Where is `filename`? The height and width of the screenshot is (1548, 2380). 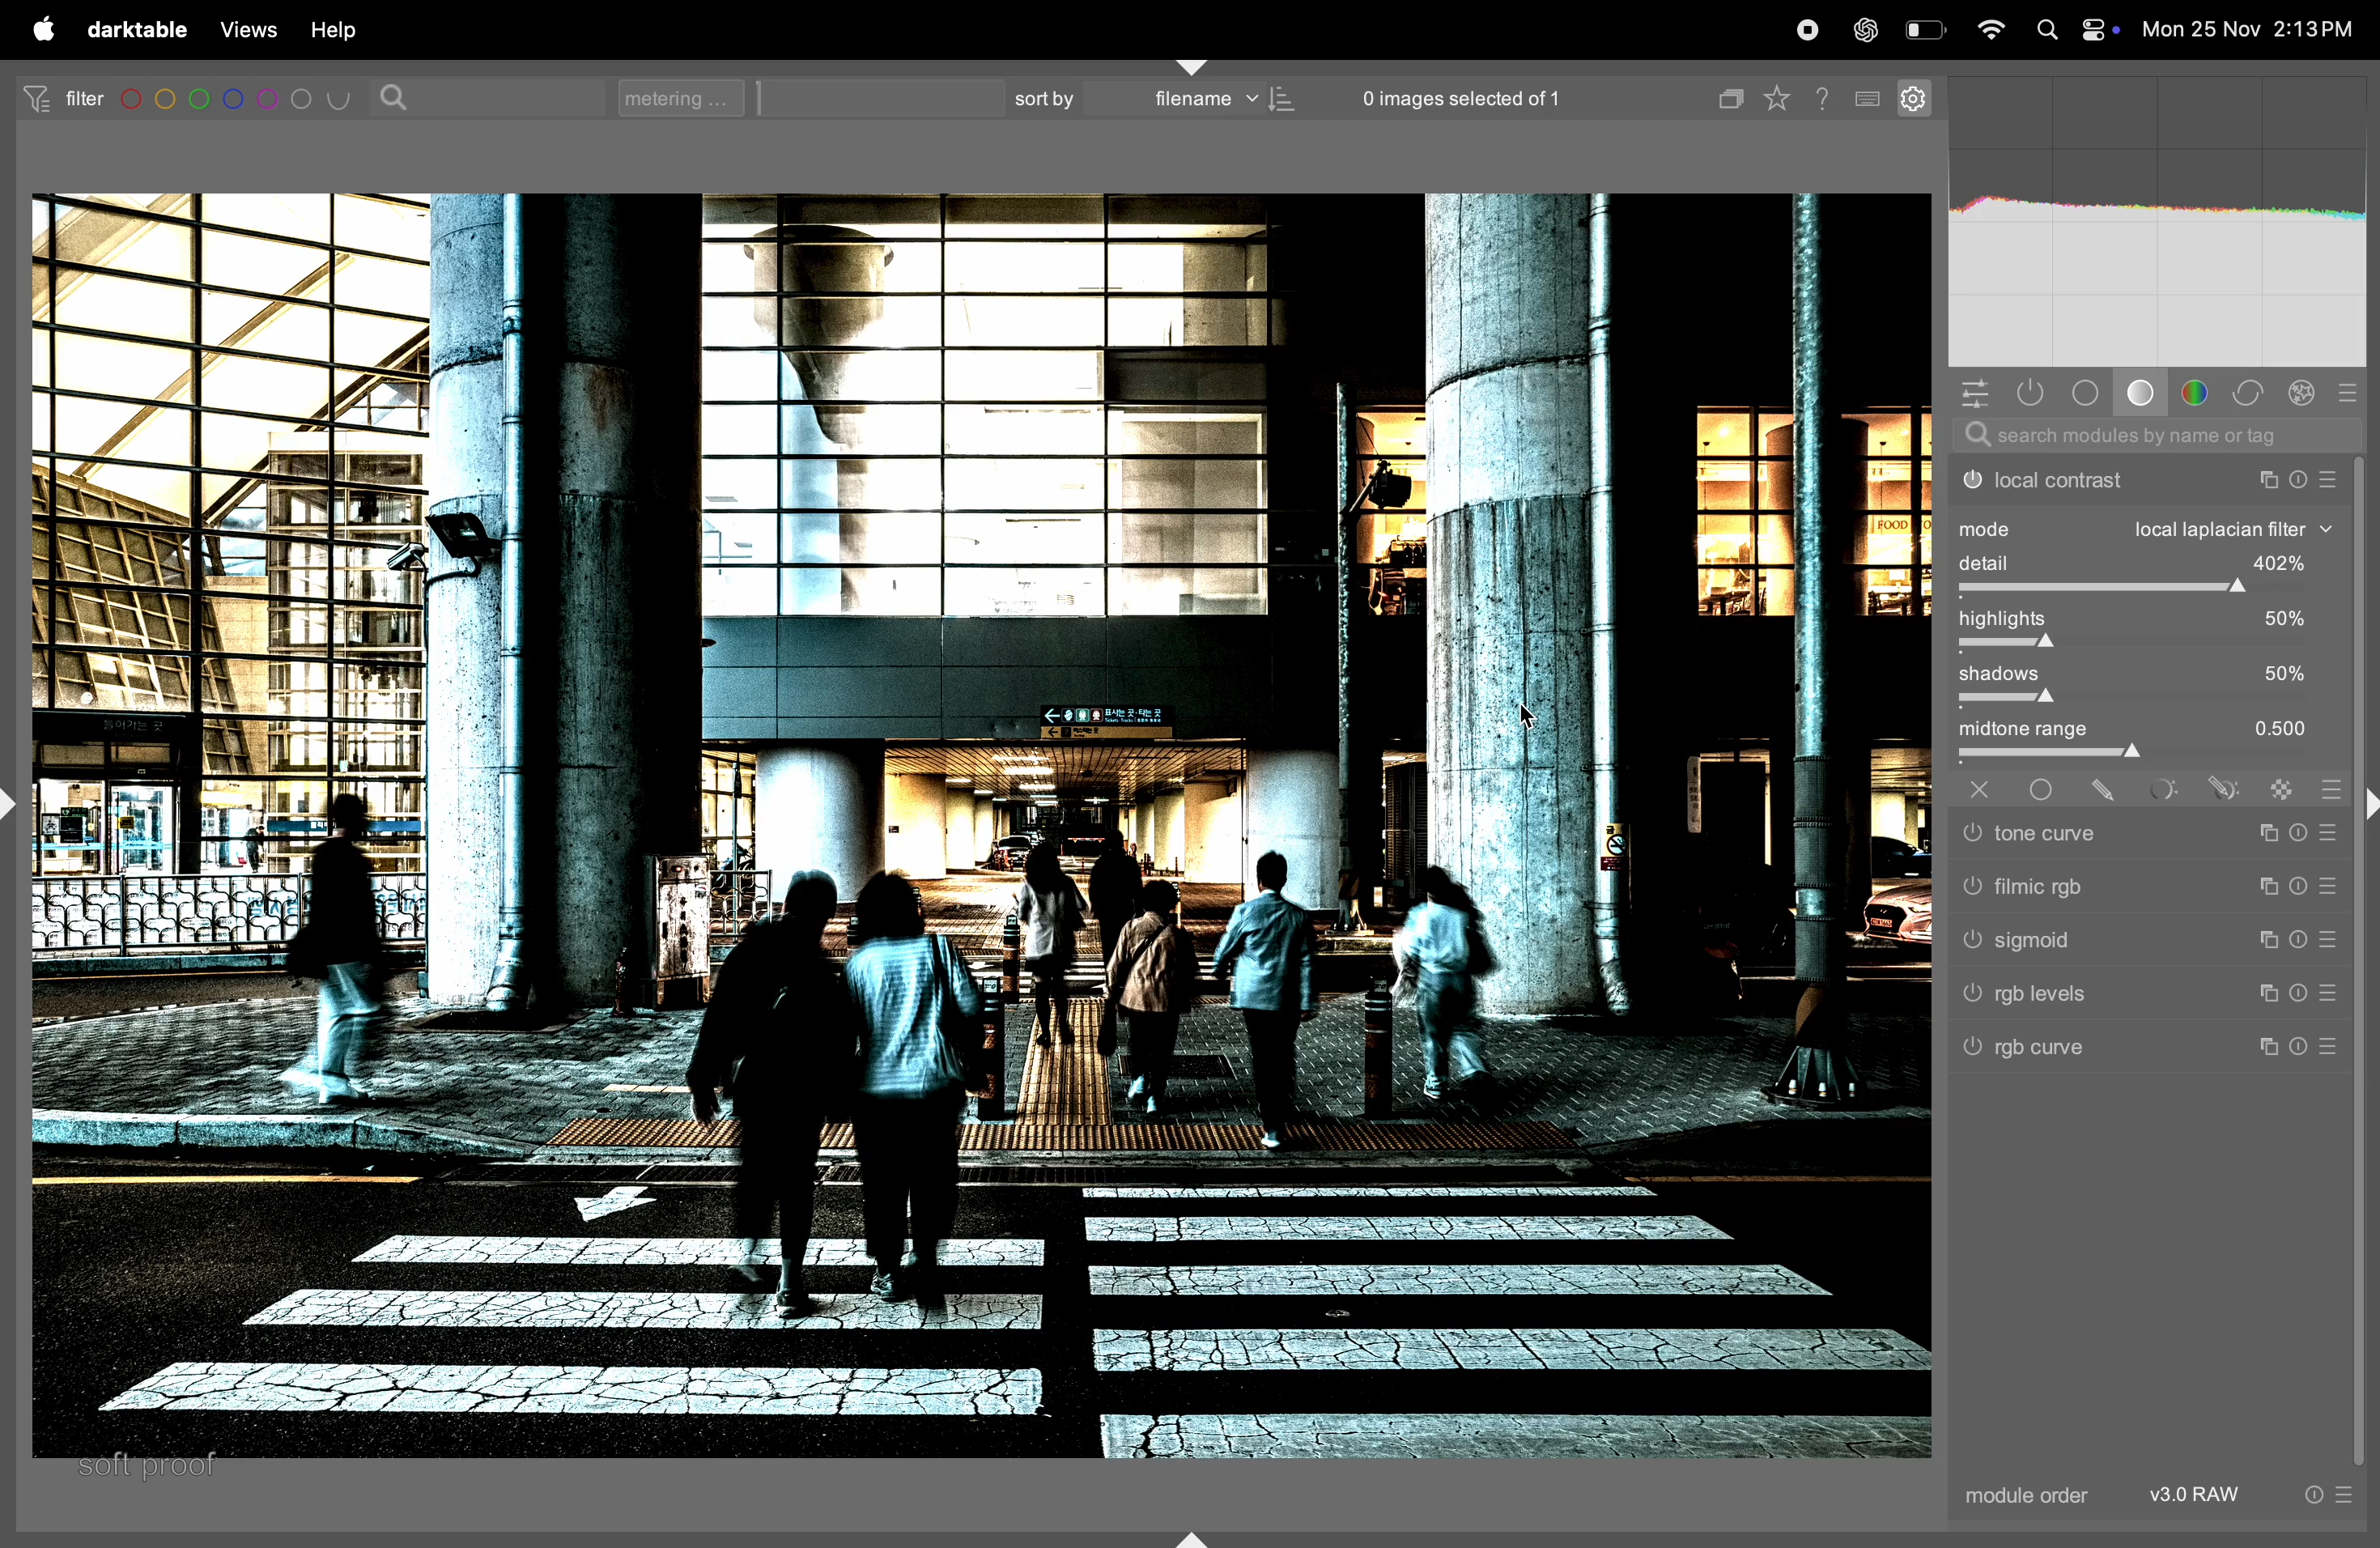 filename is located at coordinates (1216, 101).